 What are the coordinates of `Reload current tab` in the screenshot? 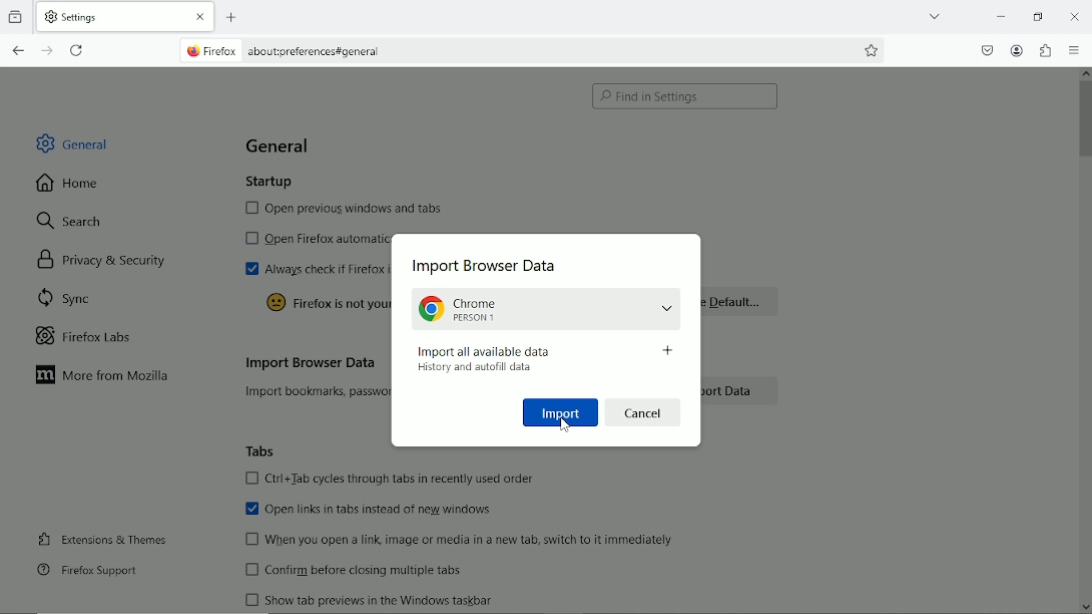 It's located at (81, 51).